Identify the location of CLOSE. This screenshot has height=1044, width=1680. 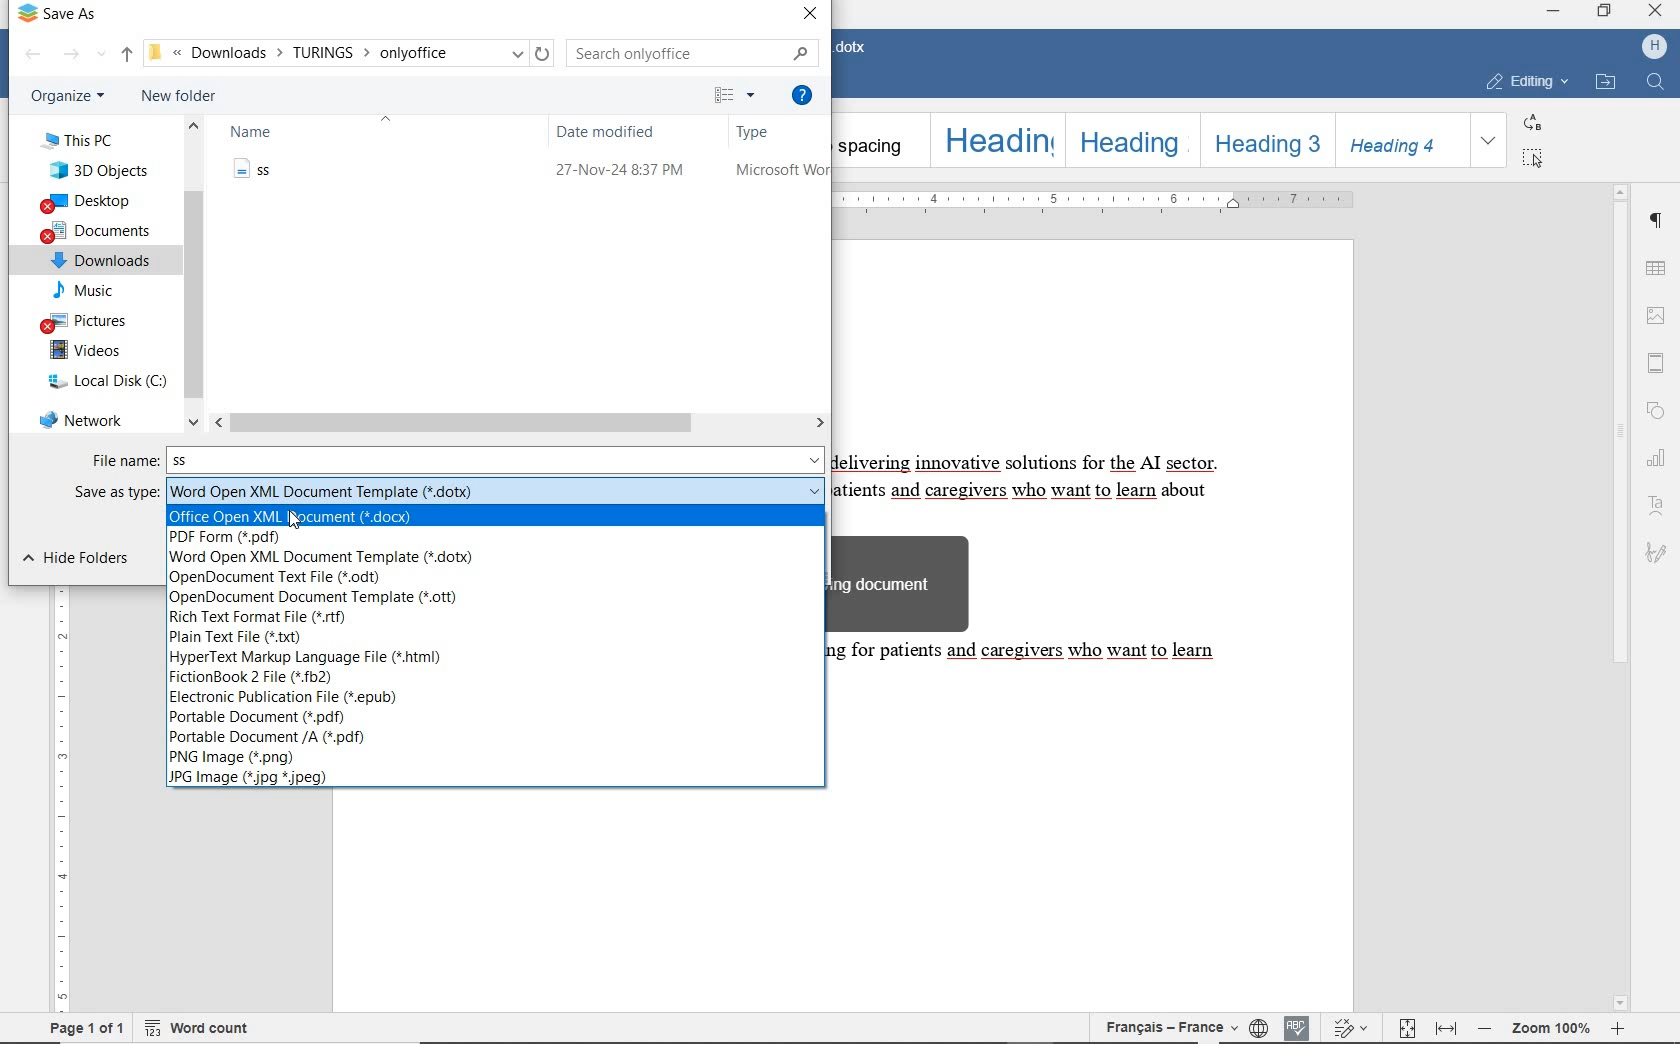
(813, 15).